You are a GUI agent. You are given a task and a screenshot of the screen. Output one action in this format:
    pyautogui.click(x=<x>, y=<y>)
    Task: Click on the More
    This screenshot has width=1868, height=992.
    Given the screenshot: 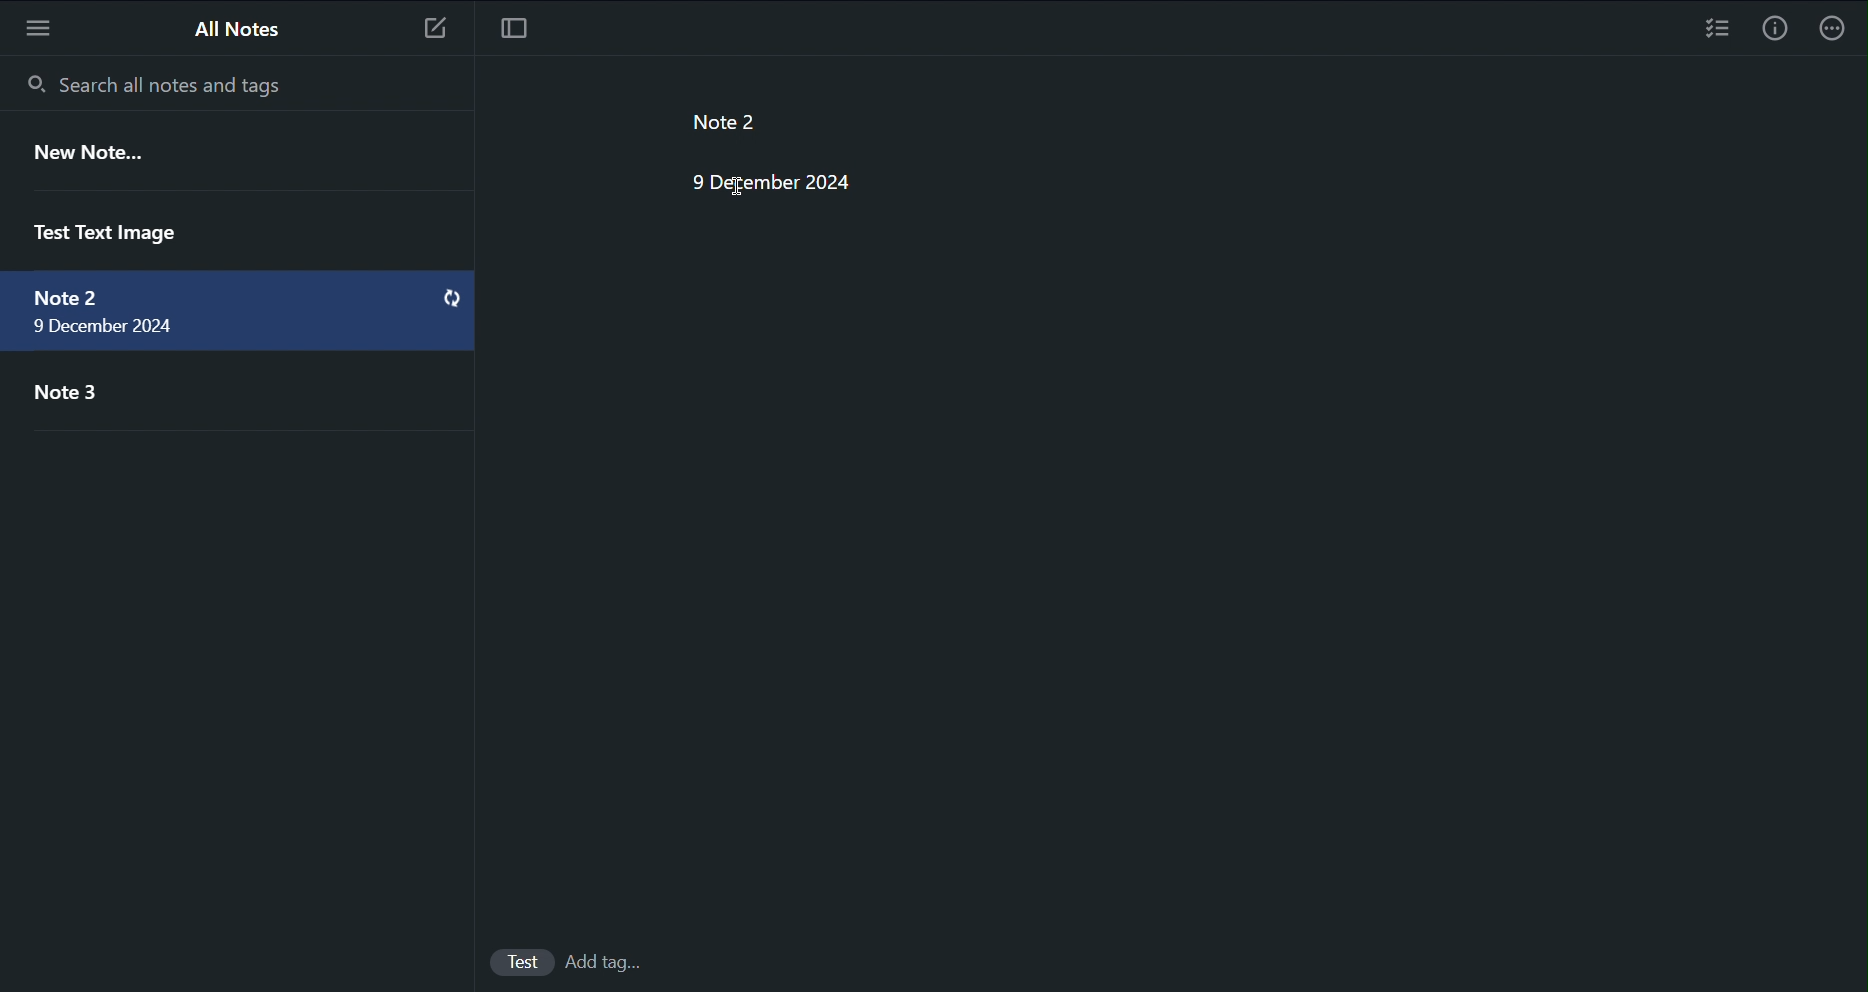 What is the action you would take?
    pyautogui.click(x=36, y=24)
    